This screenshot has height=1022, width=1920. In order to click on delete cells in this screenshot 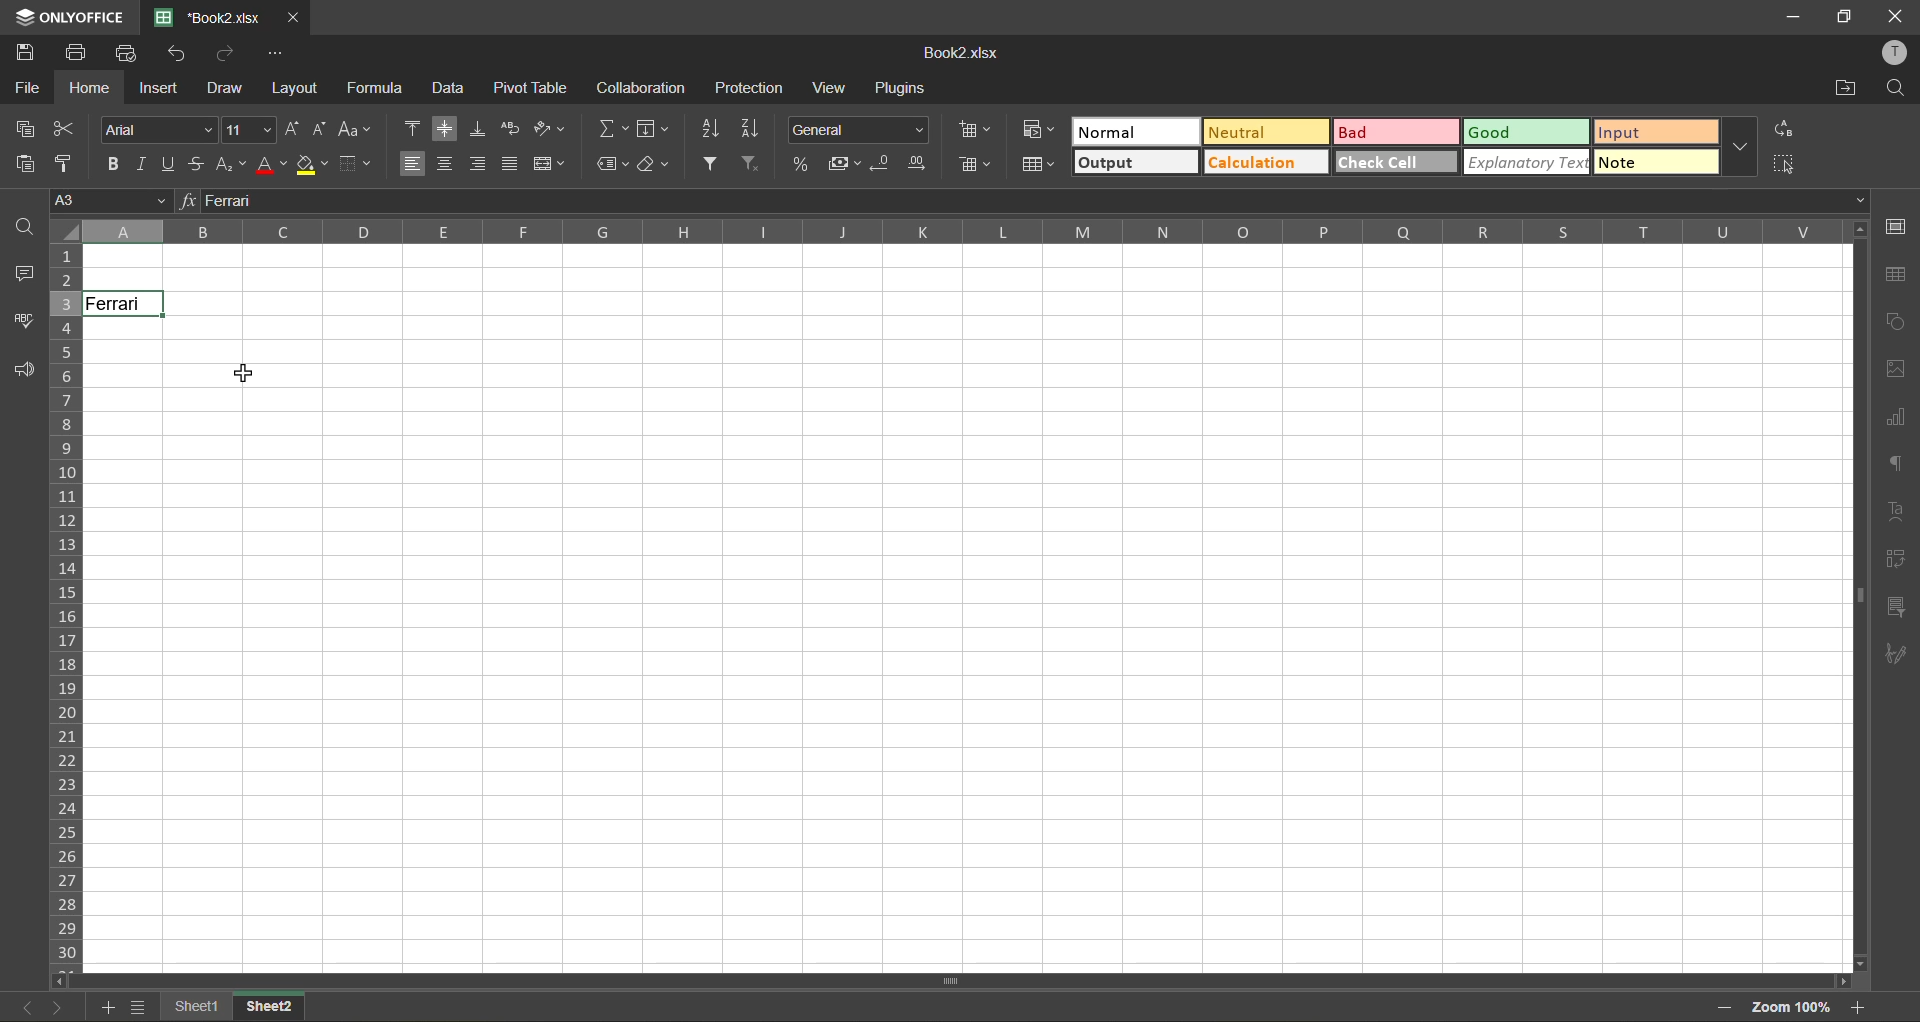, I will do `click(972, 164)`.